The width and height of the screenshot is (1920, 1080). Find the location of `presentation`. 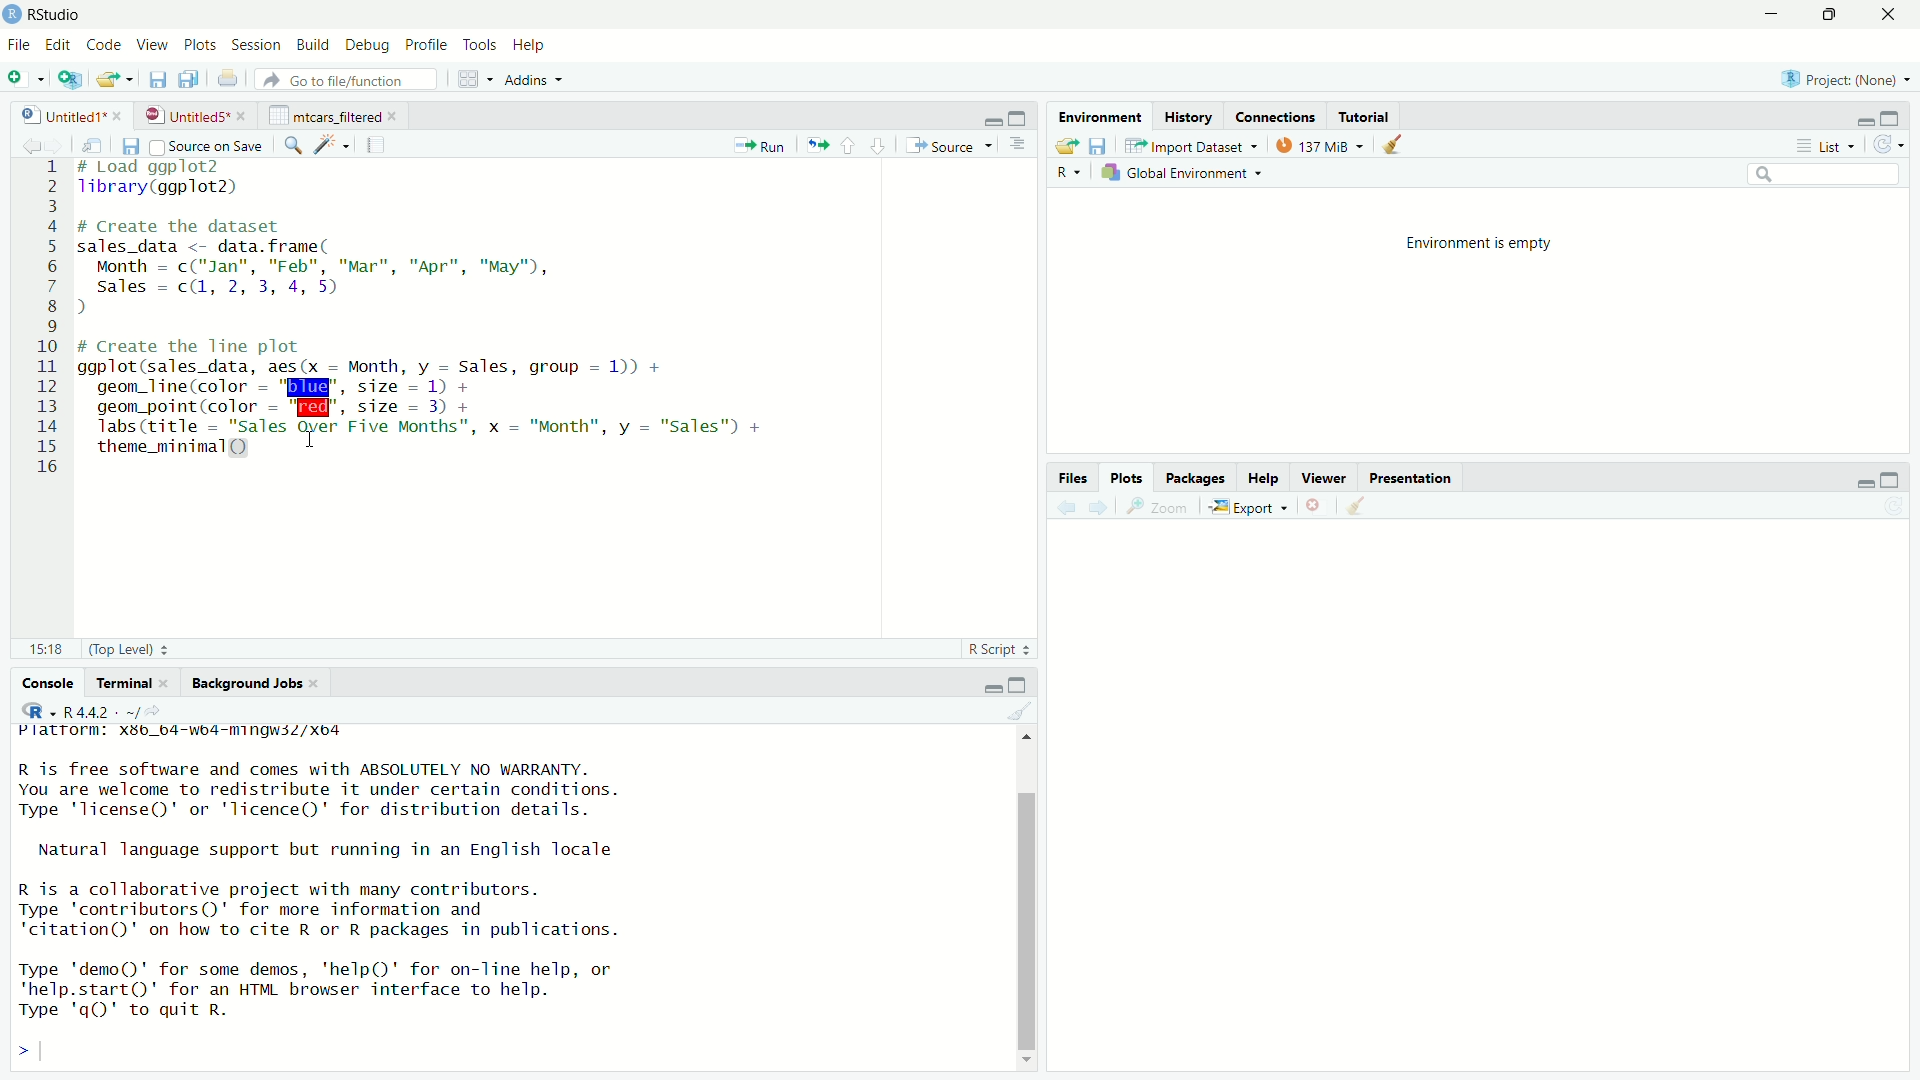

presentation is located at coordinates (1414, 480).